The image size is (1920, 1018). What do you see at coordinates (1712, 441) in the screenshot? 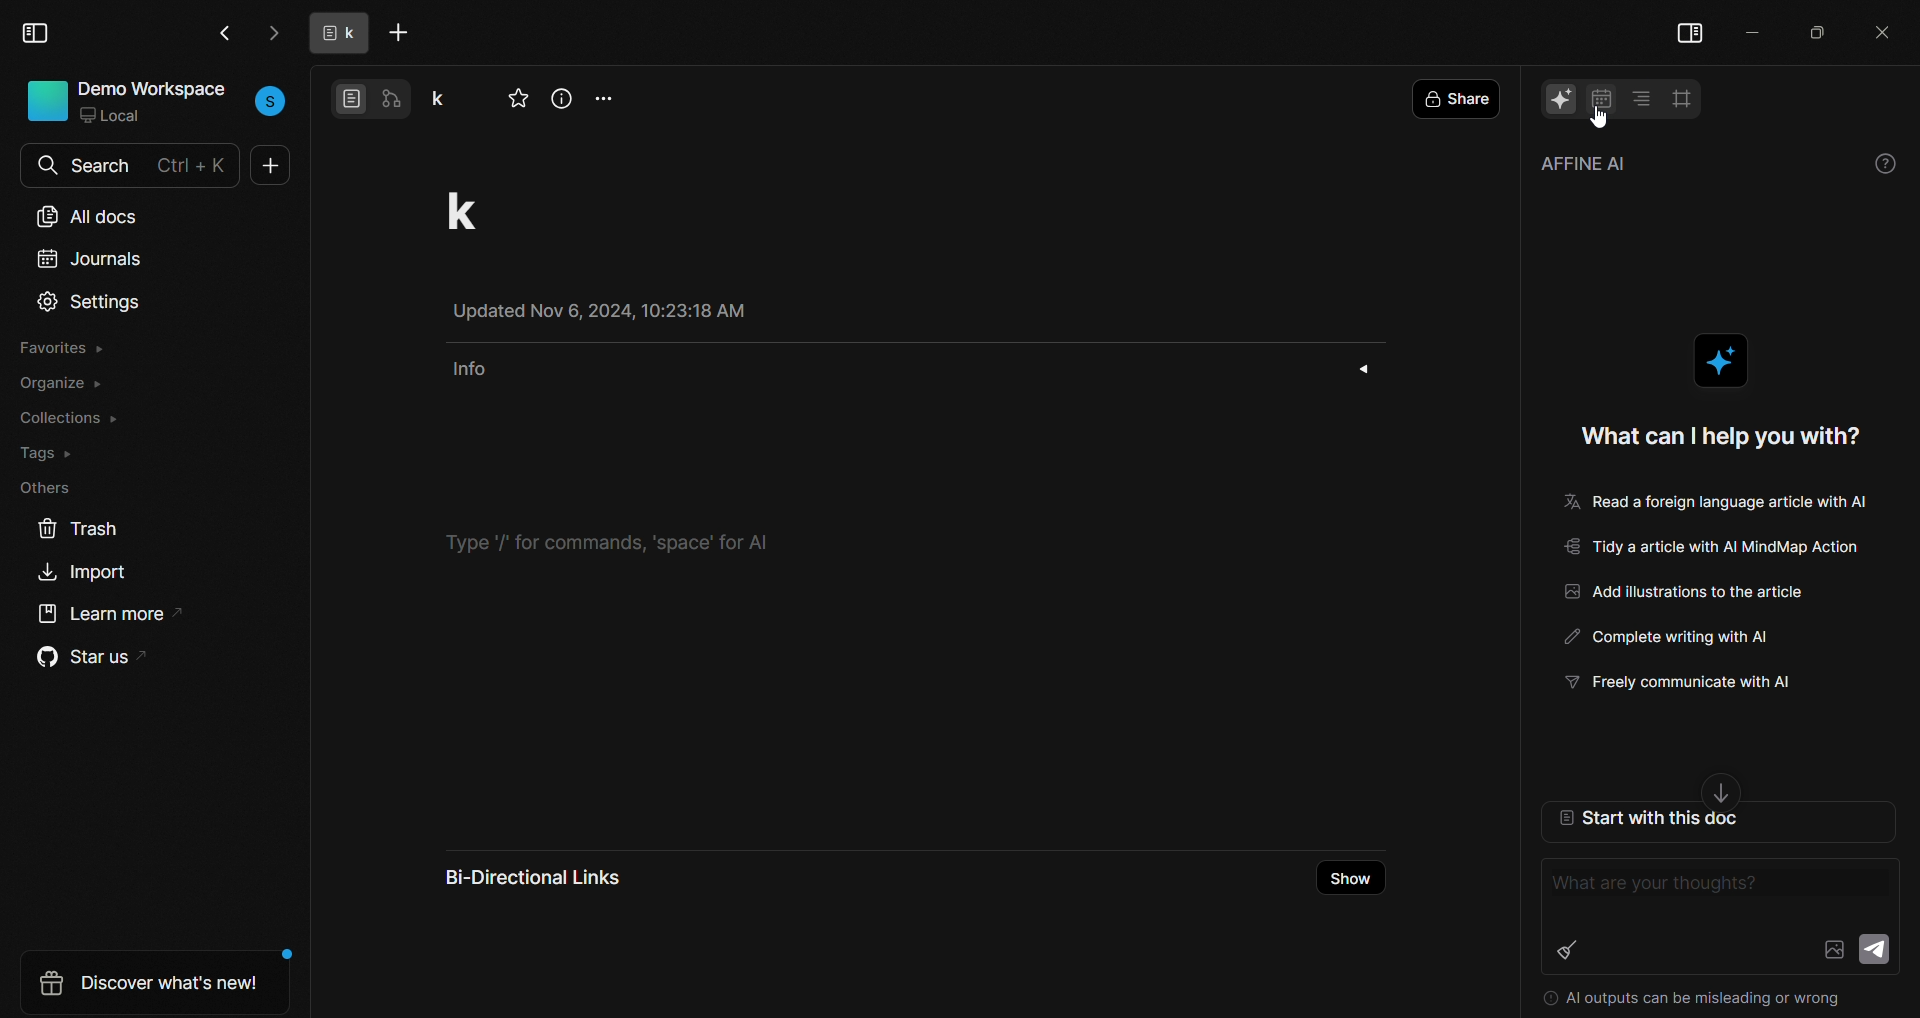
I see `what can i help you with?` at bounding box center [1712, 441].